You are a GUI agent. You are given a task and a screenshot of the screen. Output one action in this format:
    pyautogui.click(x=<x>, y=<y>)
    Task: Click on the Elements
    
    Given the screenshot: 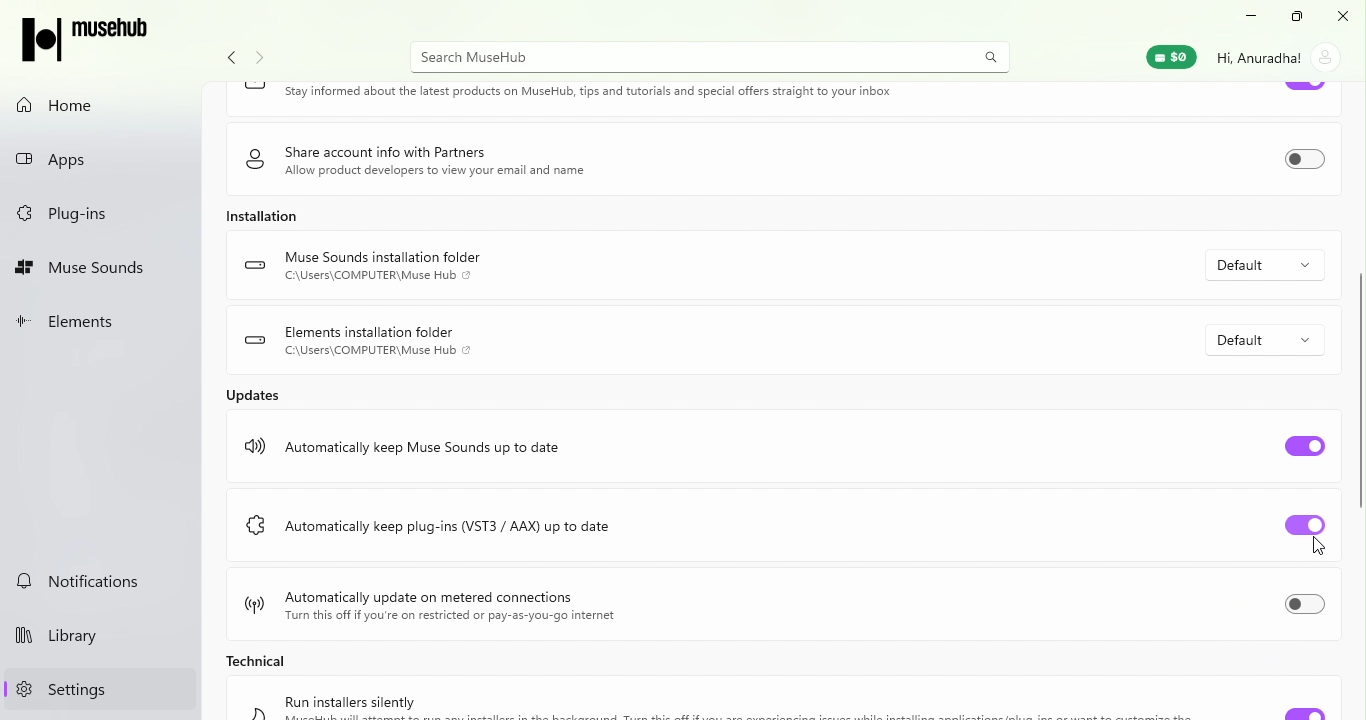 What is the action you would take?
    pyautogui.click(x=100, y=324)
    